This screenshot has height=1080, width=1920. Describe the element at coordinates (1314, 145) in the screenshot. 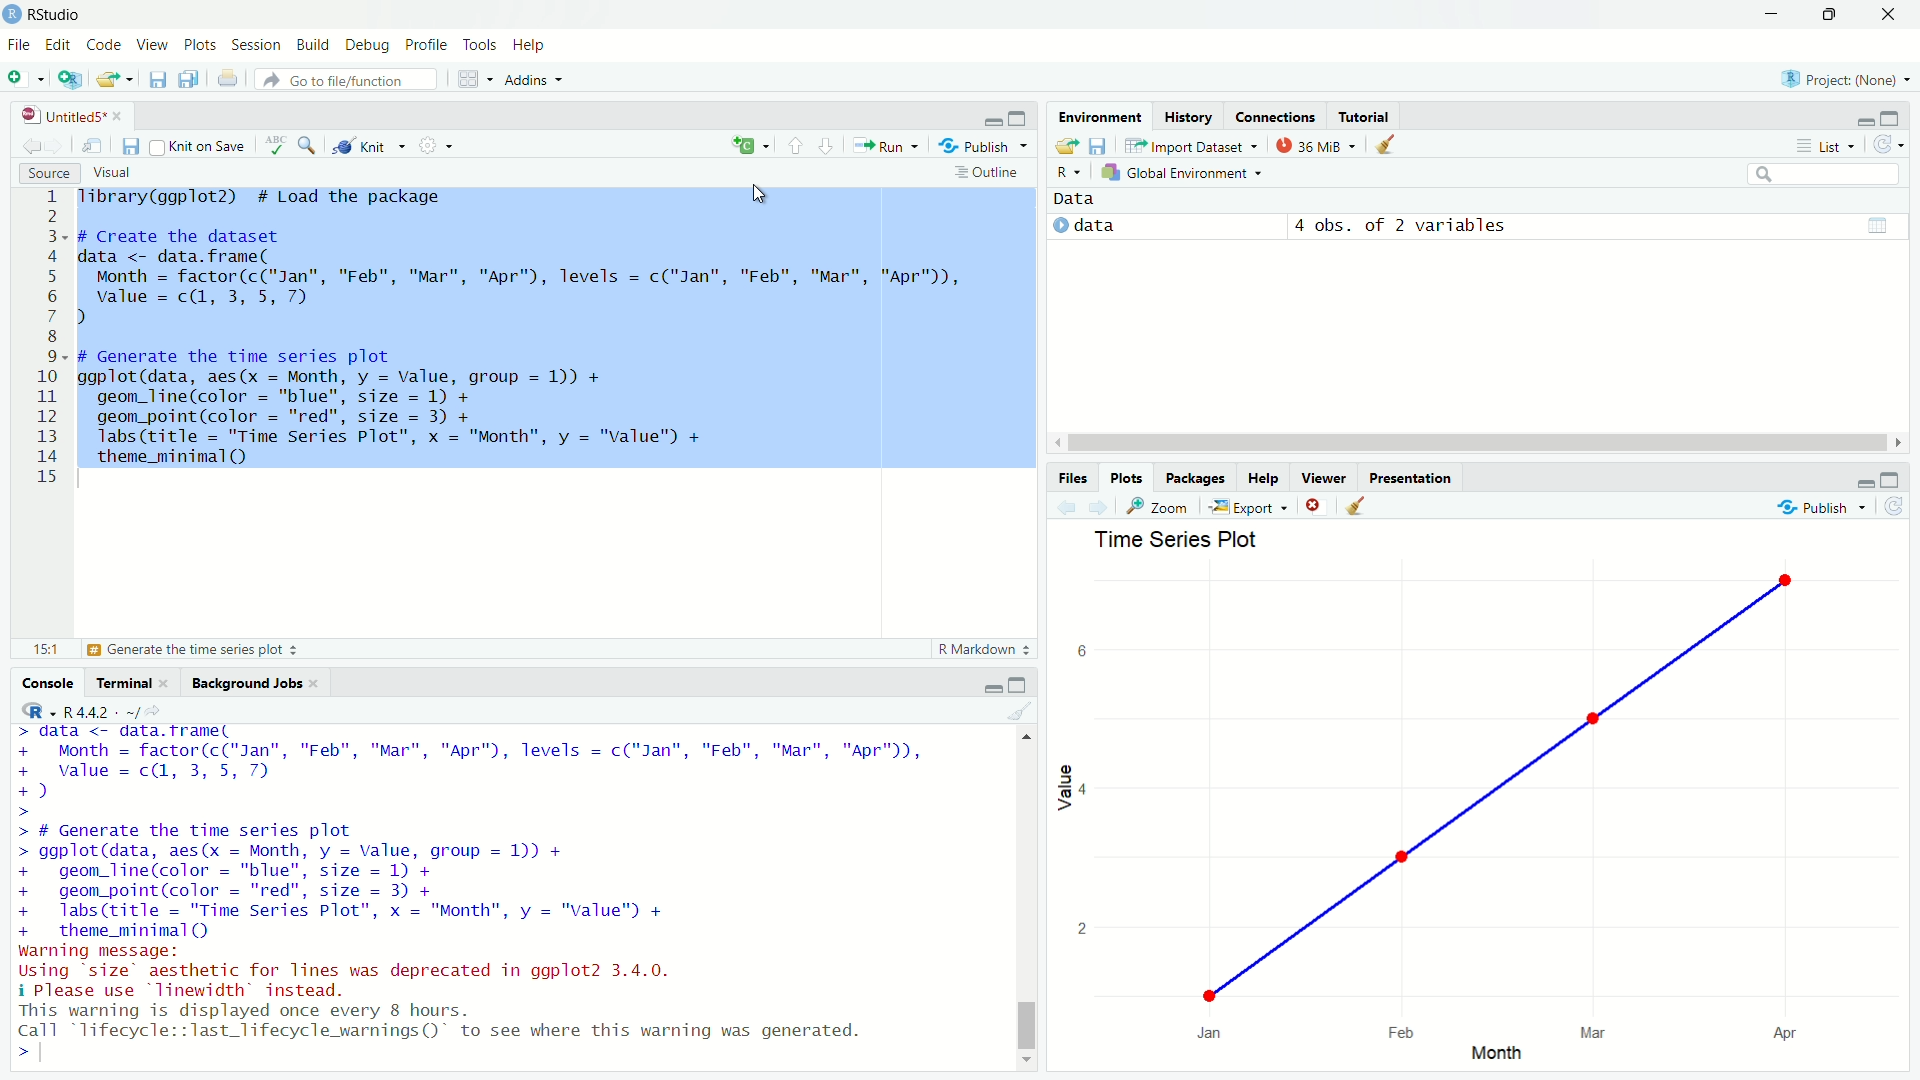

I see `36 MiB` at that location.